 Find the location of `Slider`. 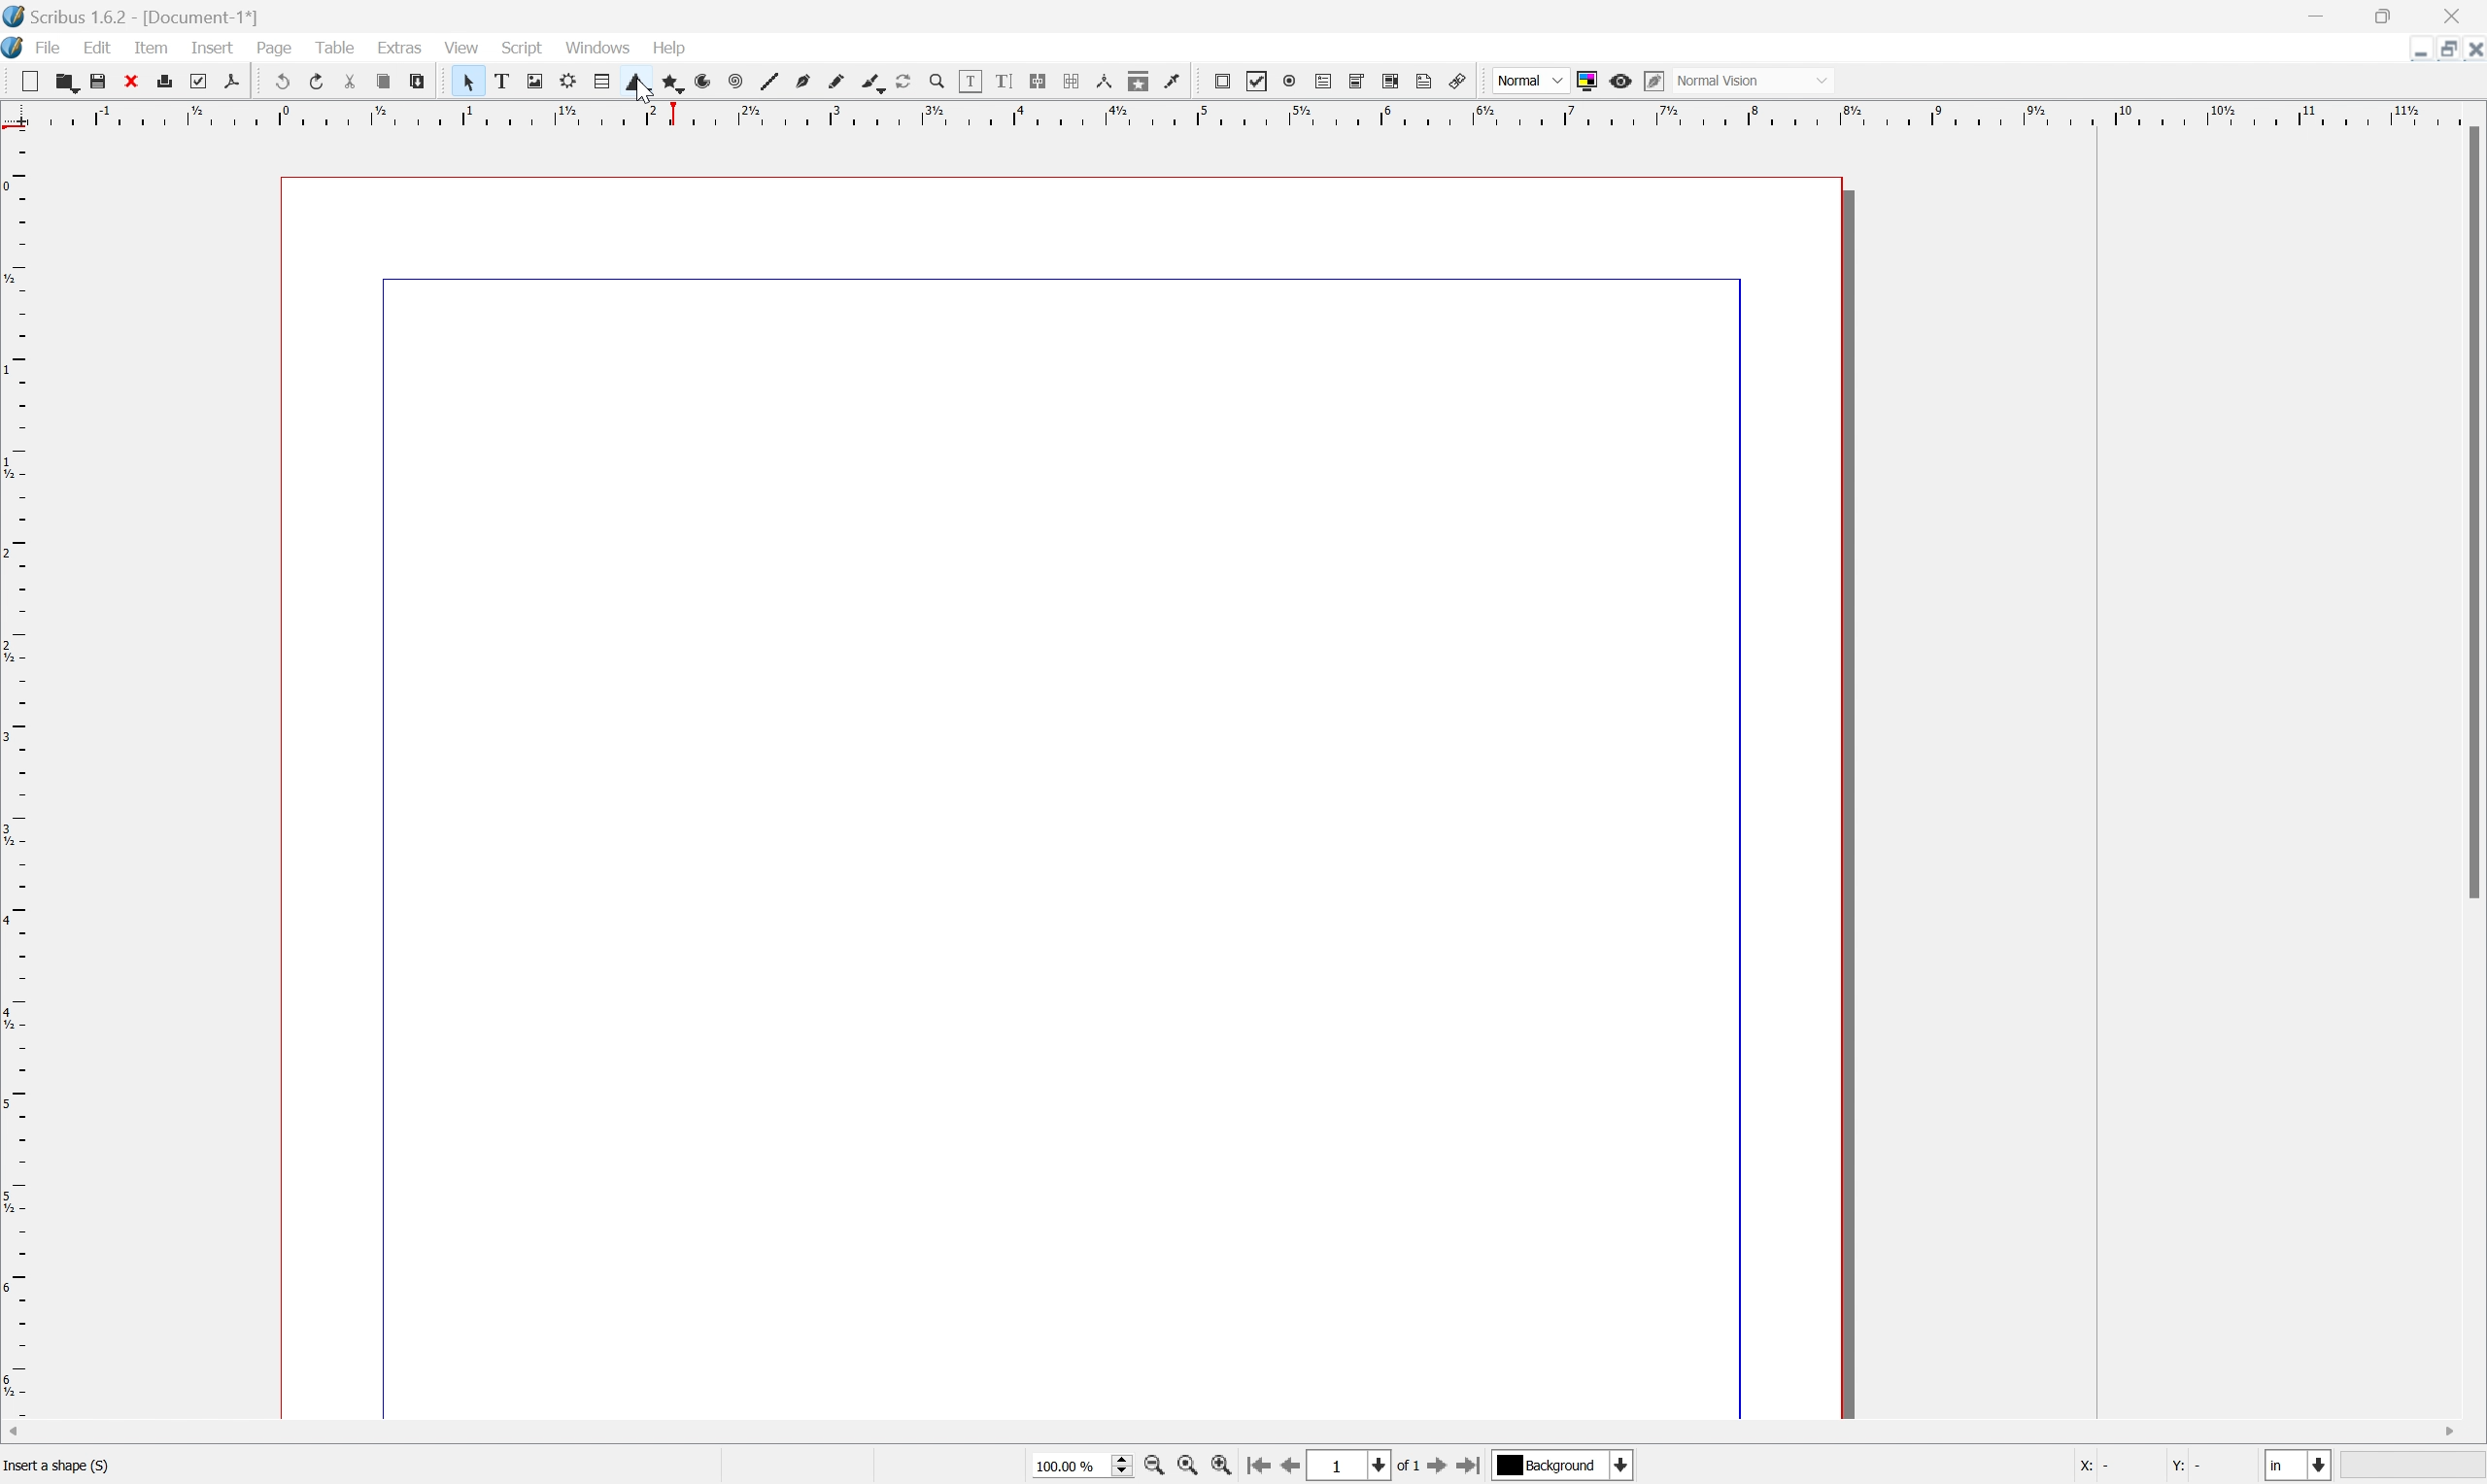

Slider is located at coordinates (1115, 1466).